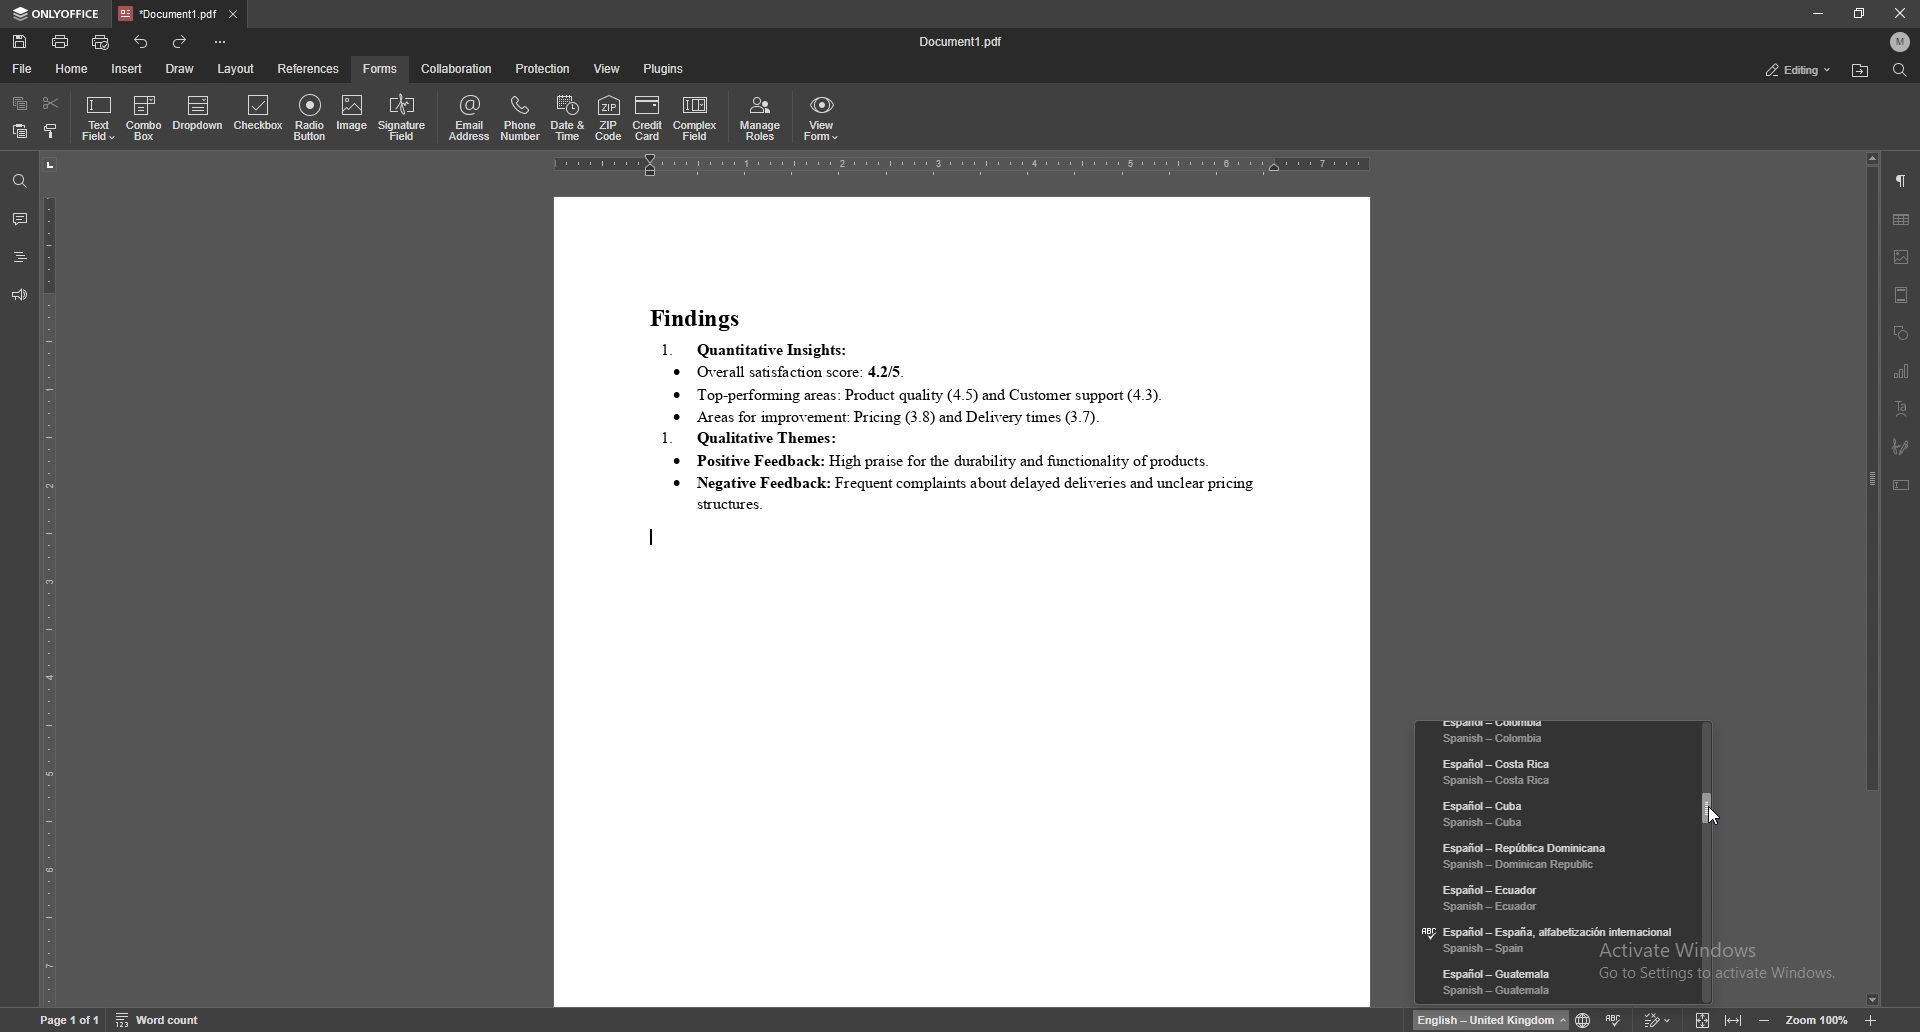 Image resolution: width=1920 pixels, height=1032 pixels. Describe the element at coordinates (1554, 734) in the screenshot. I see `language` at that location.